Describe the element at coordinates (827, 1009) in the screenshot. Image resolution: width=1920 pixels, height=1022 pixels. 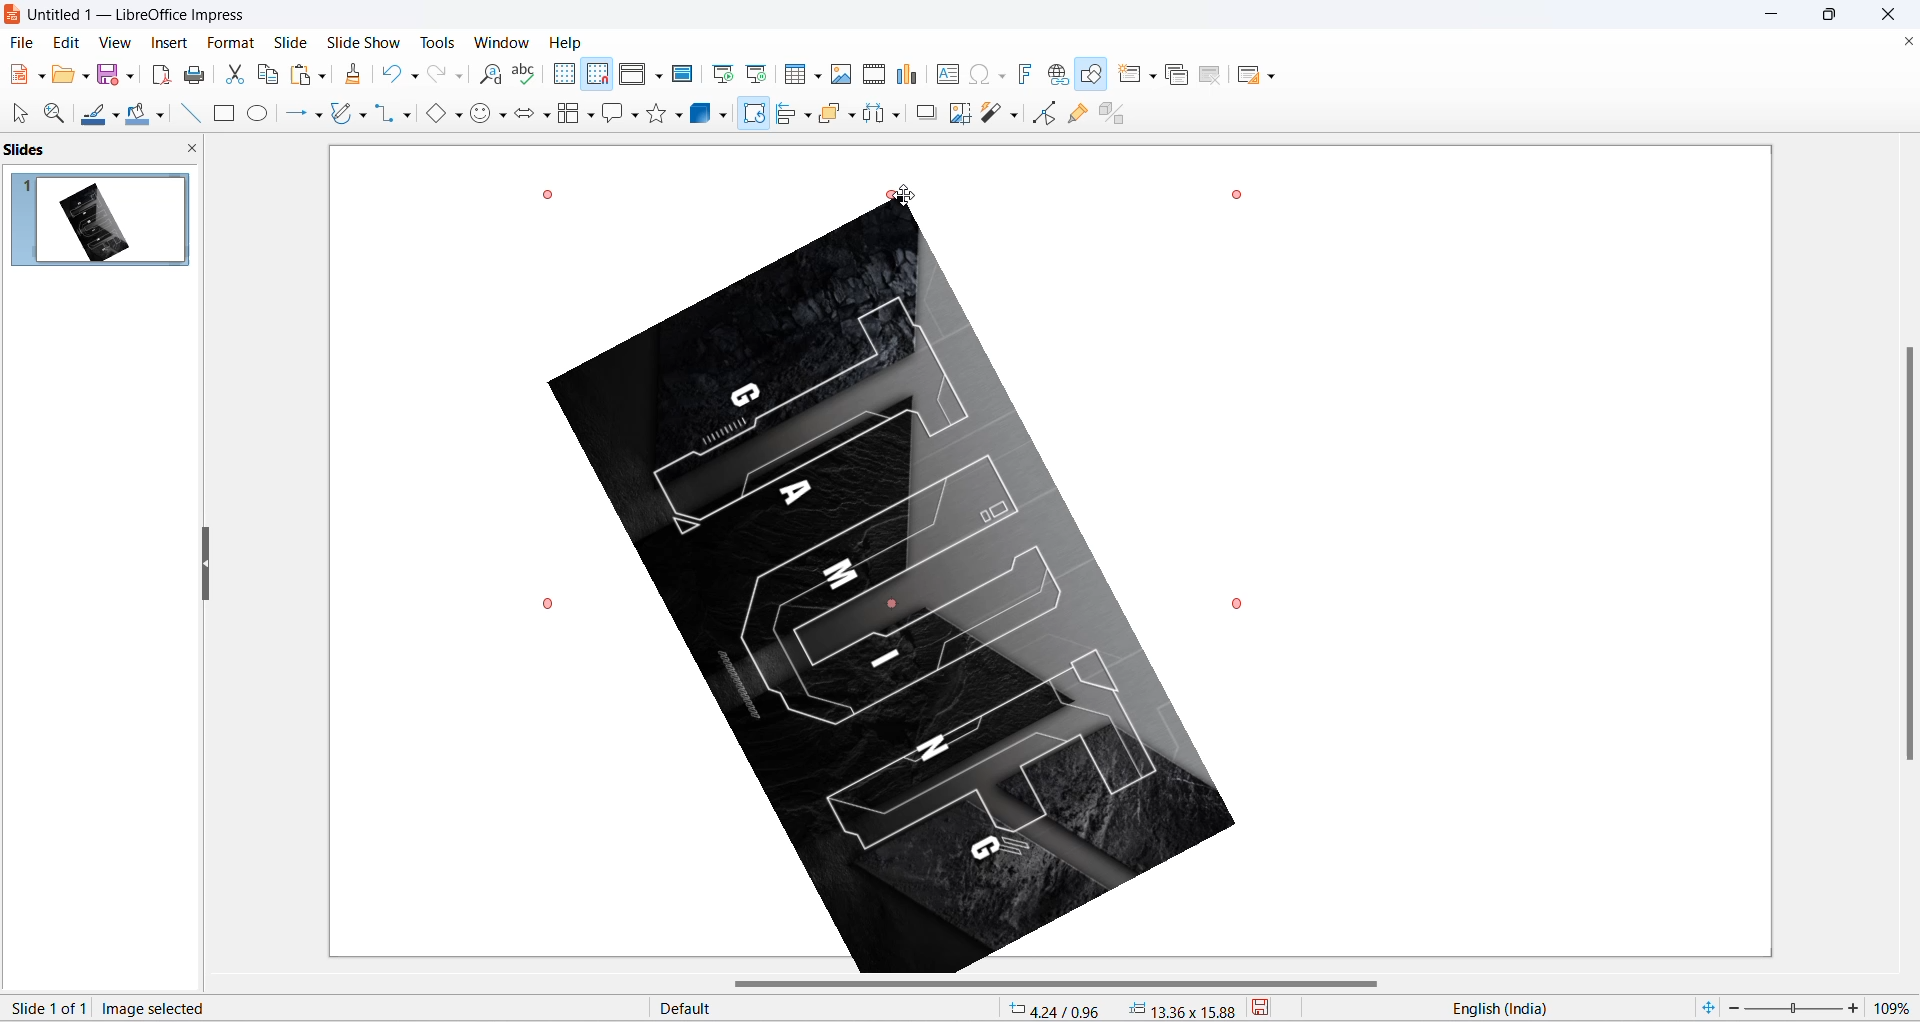
I see `slide master type` at that location.